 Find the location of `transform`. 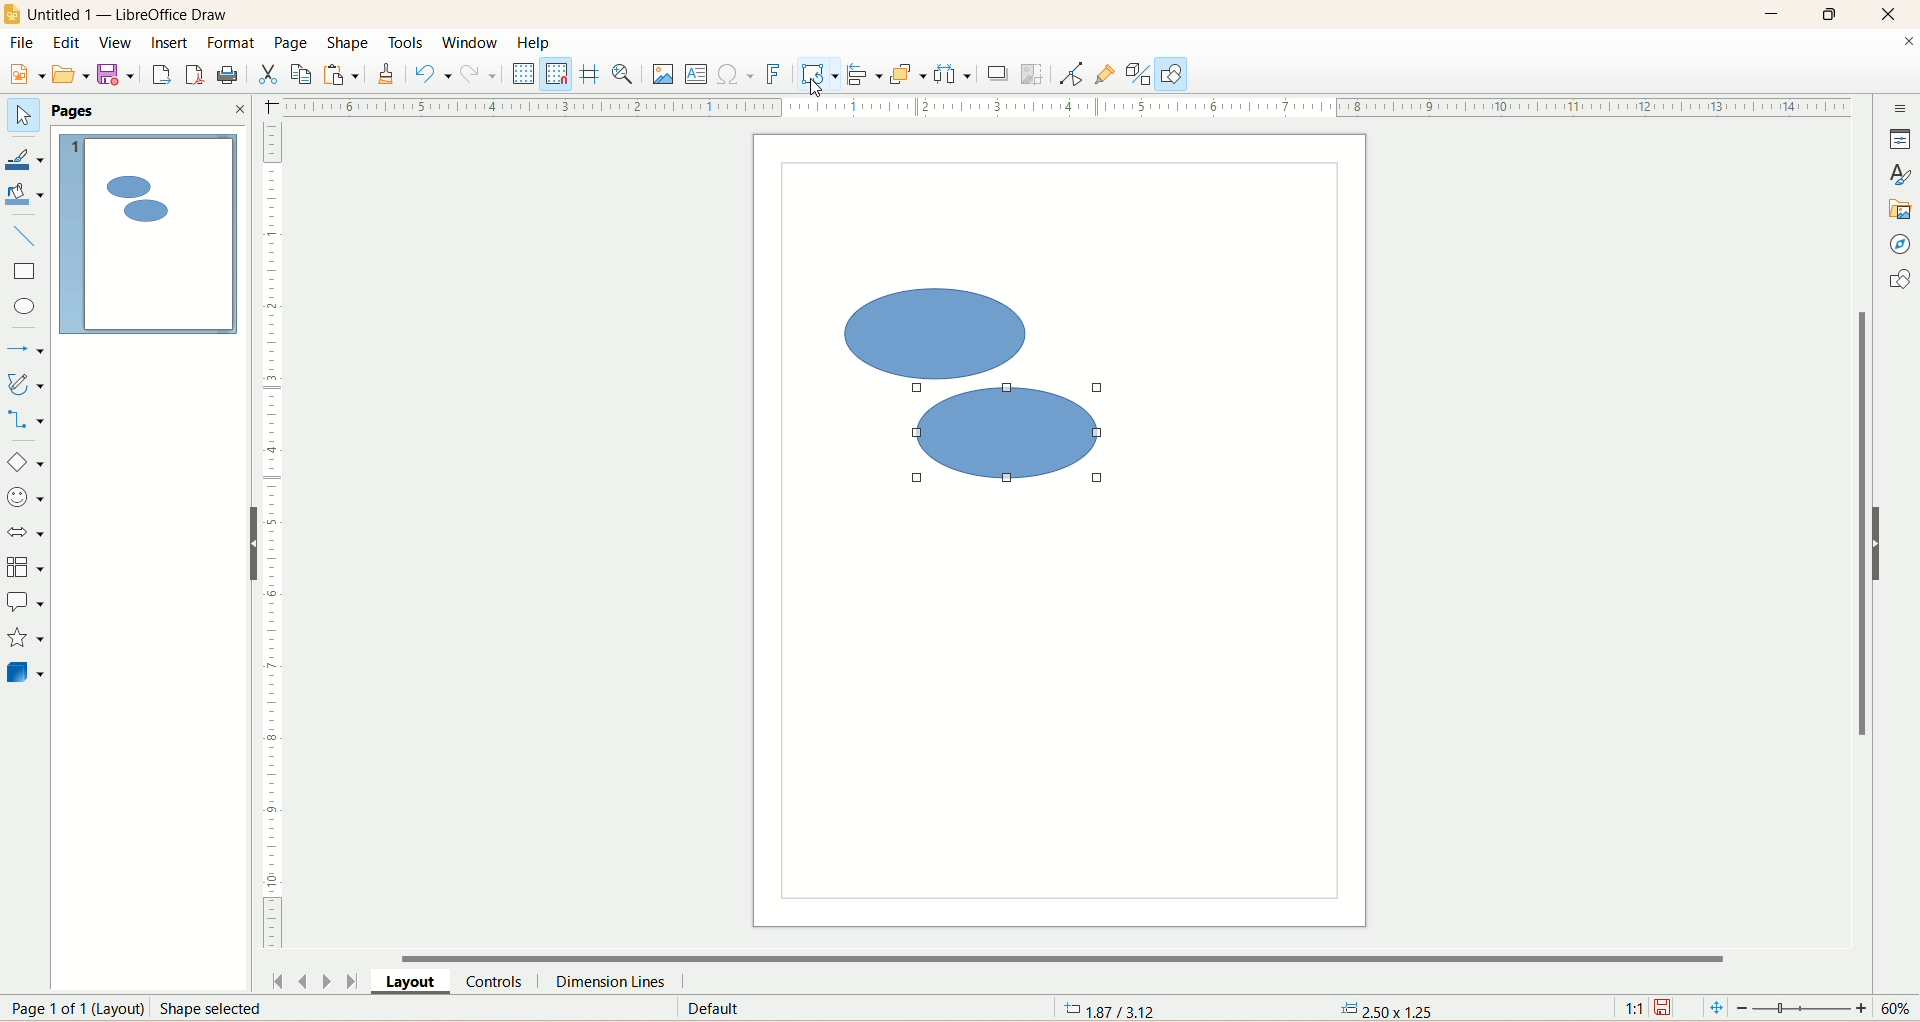

transform is located at coordinates (815, 75).